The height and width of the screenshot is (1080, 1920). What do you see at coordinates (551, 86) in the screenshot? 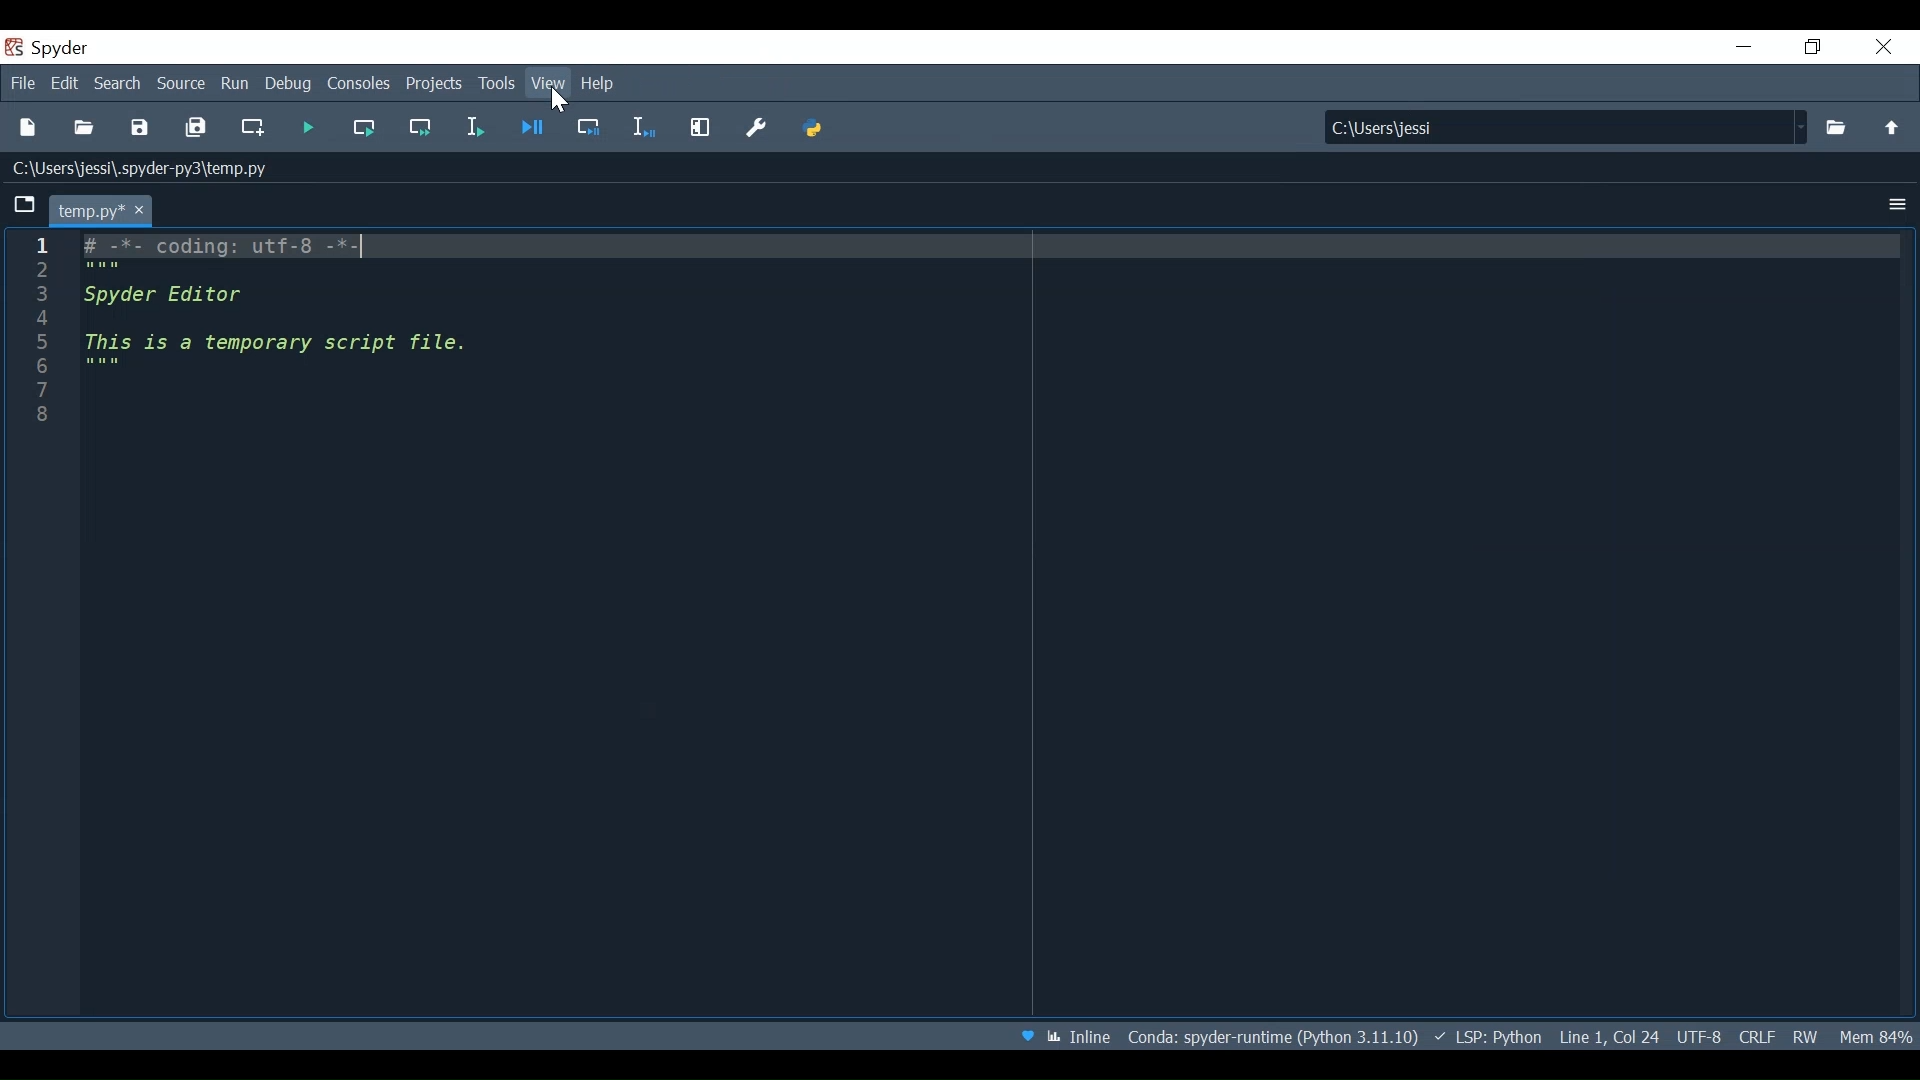
I see `View` at bounding box center [551, 86].